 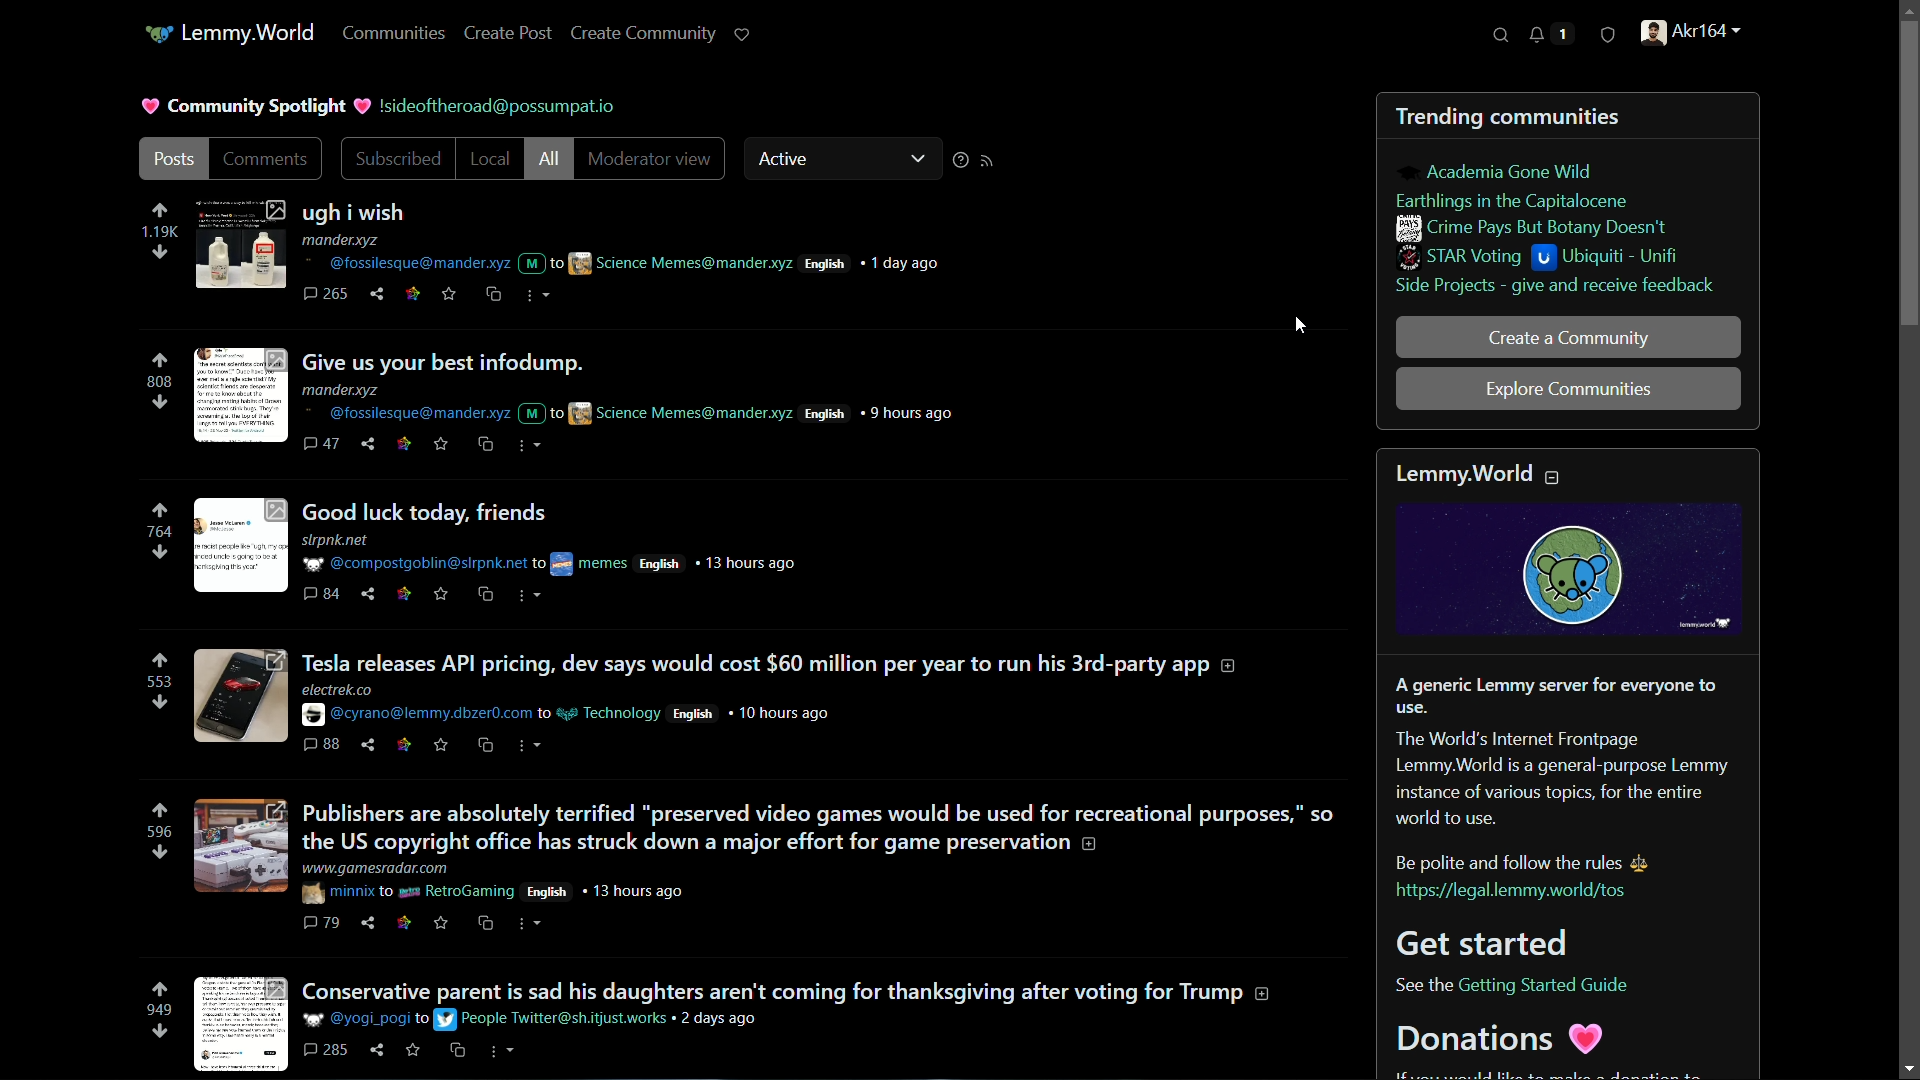 I want to click on more actions, so click(x=529, y=447).